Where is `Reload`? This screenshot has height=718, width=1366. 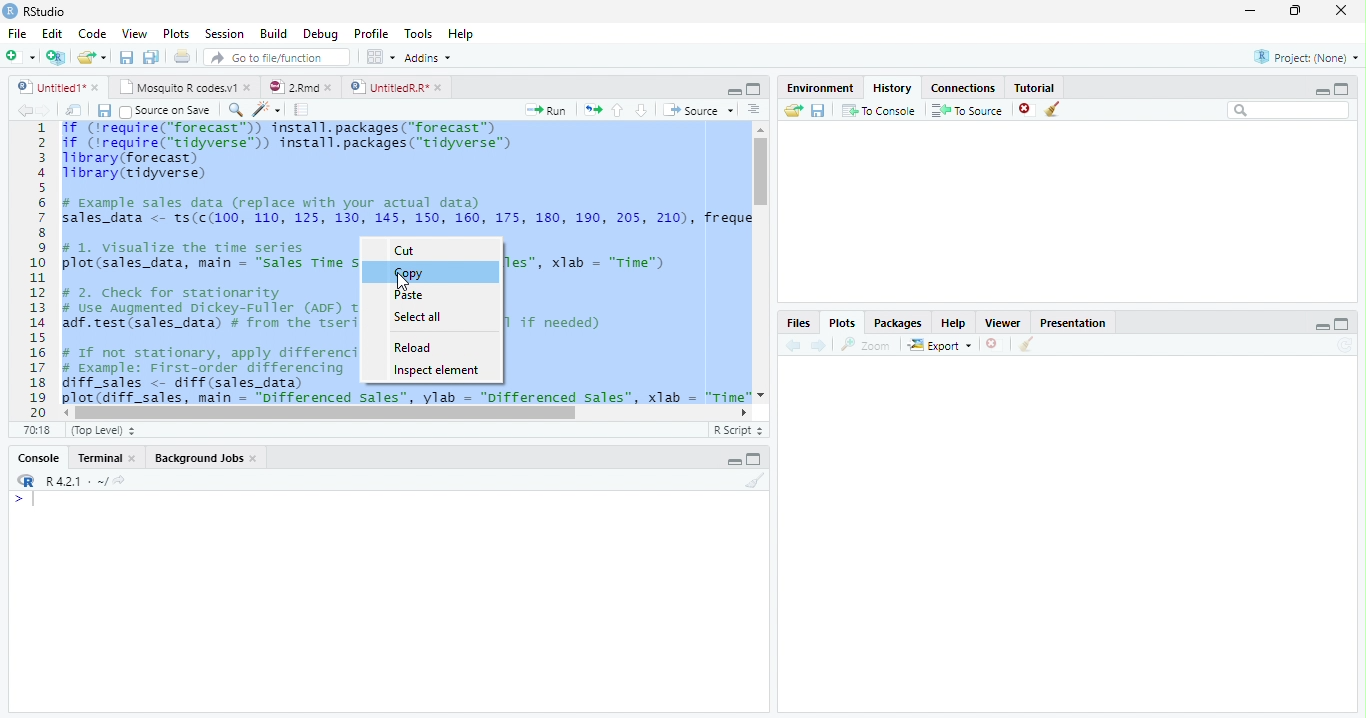 Reload is located at coordinates (414, 347).